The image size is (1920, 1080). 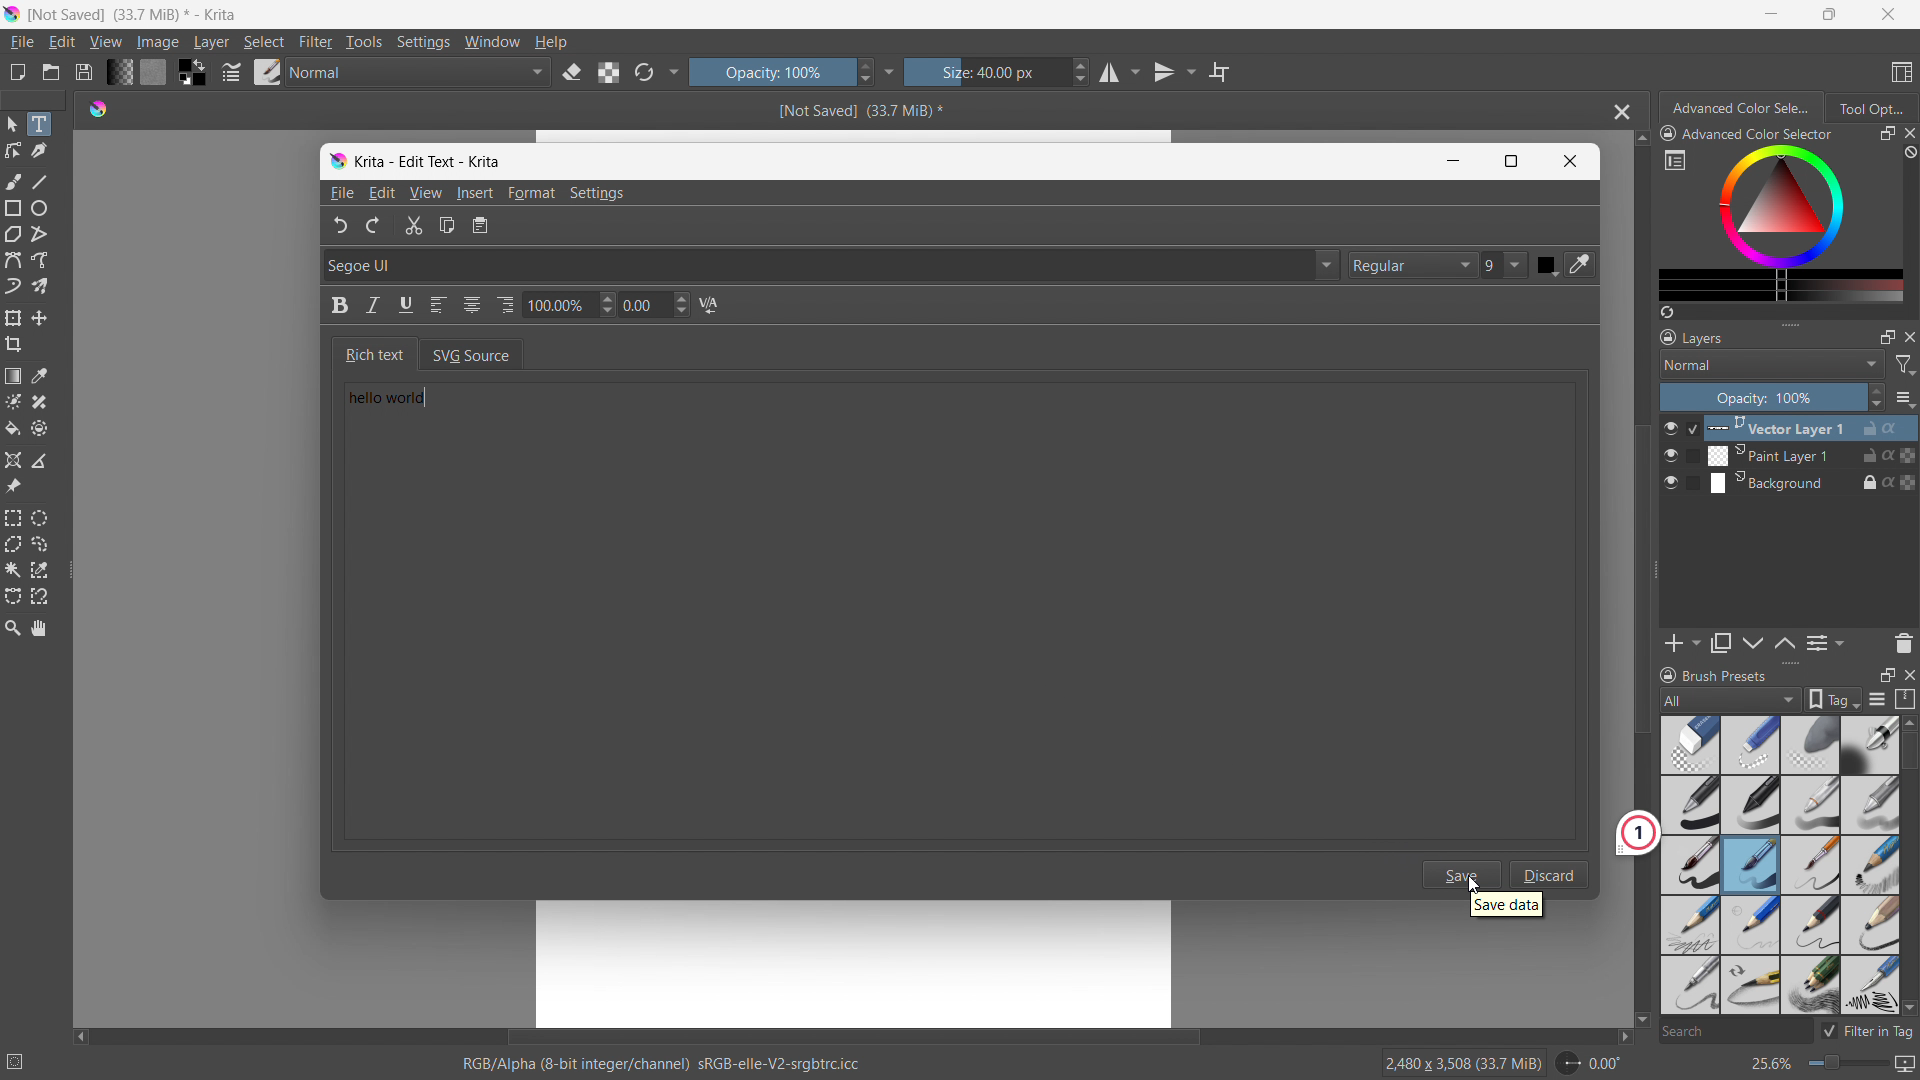 I want to click on Redo, so click(x=374, y=224).